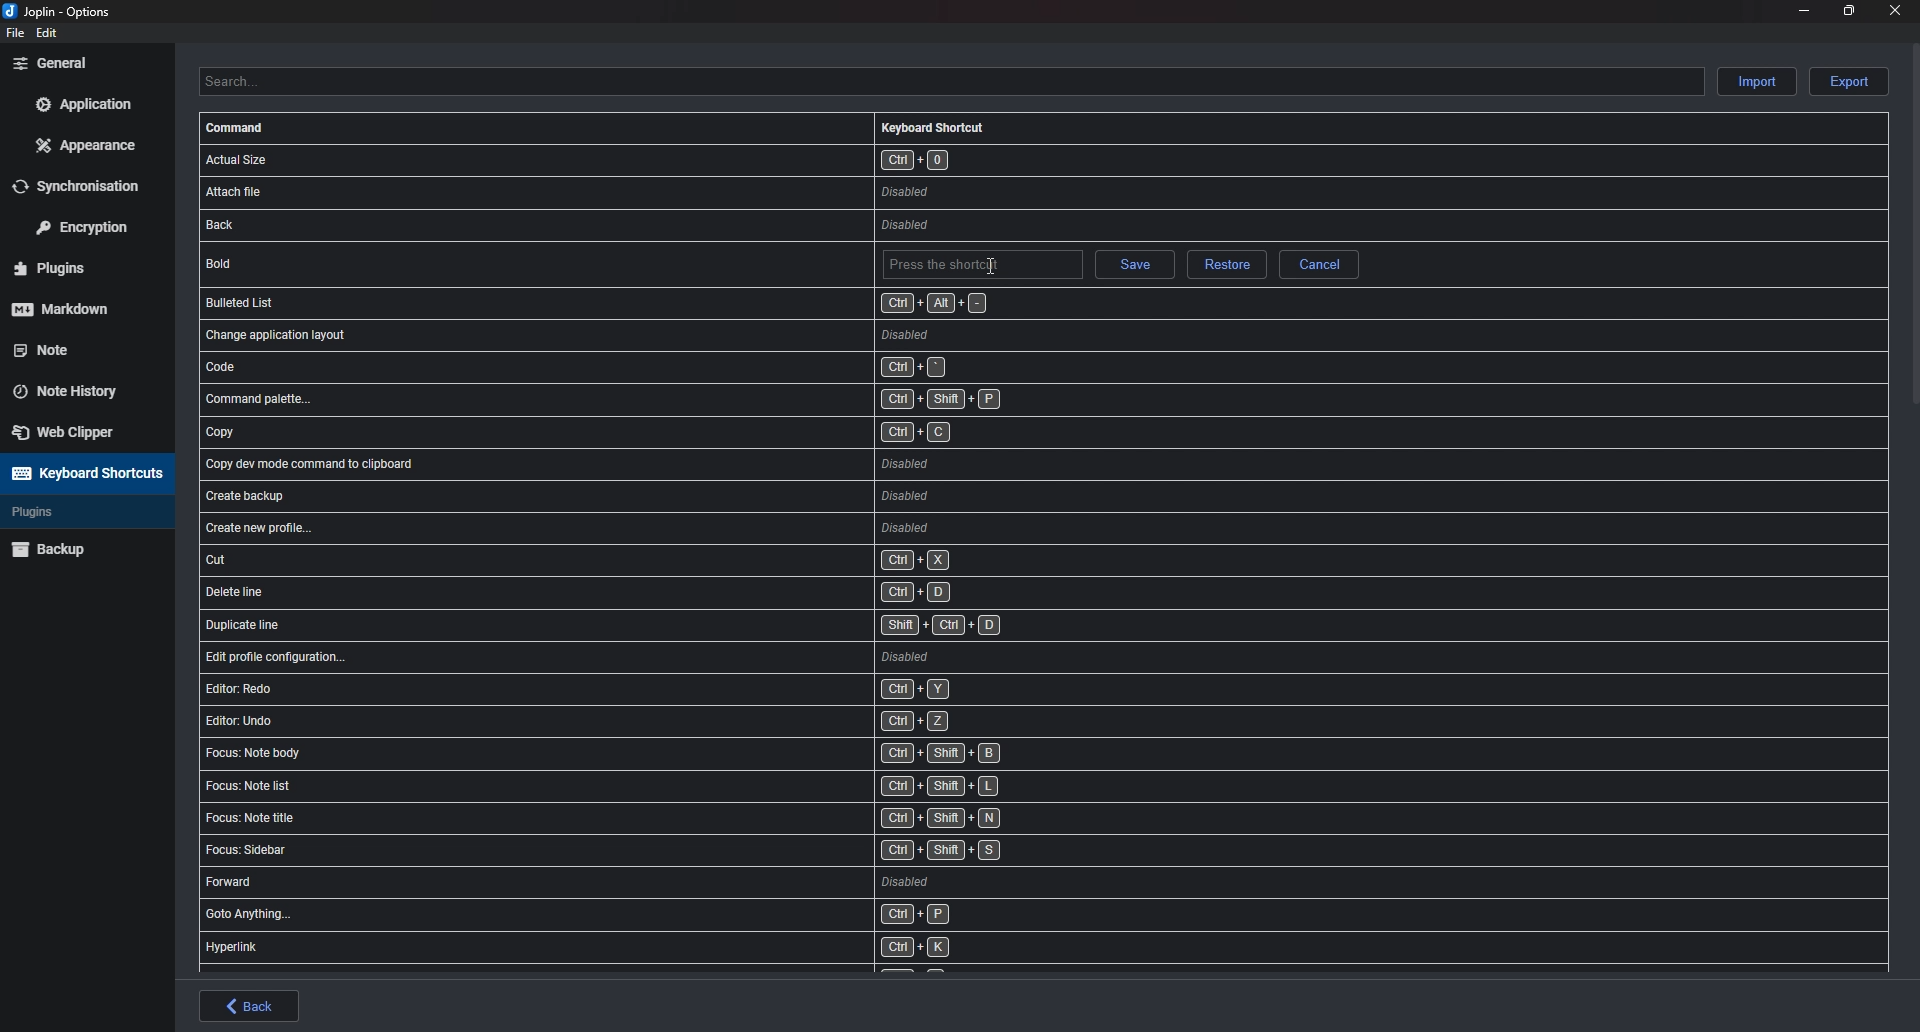 This screenshot has width=1920, height=1032. Describe the element at coordinates (680, 560) in the screenshot. I see `shortcut` at that location.